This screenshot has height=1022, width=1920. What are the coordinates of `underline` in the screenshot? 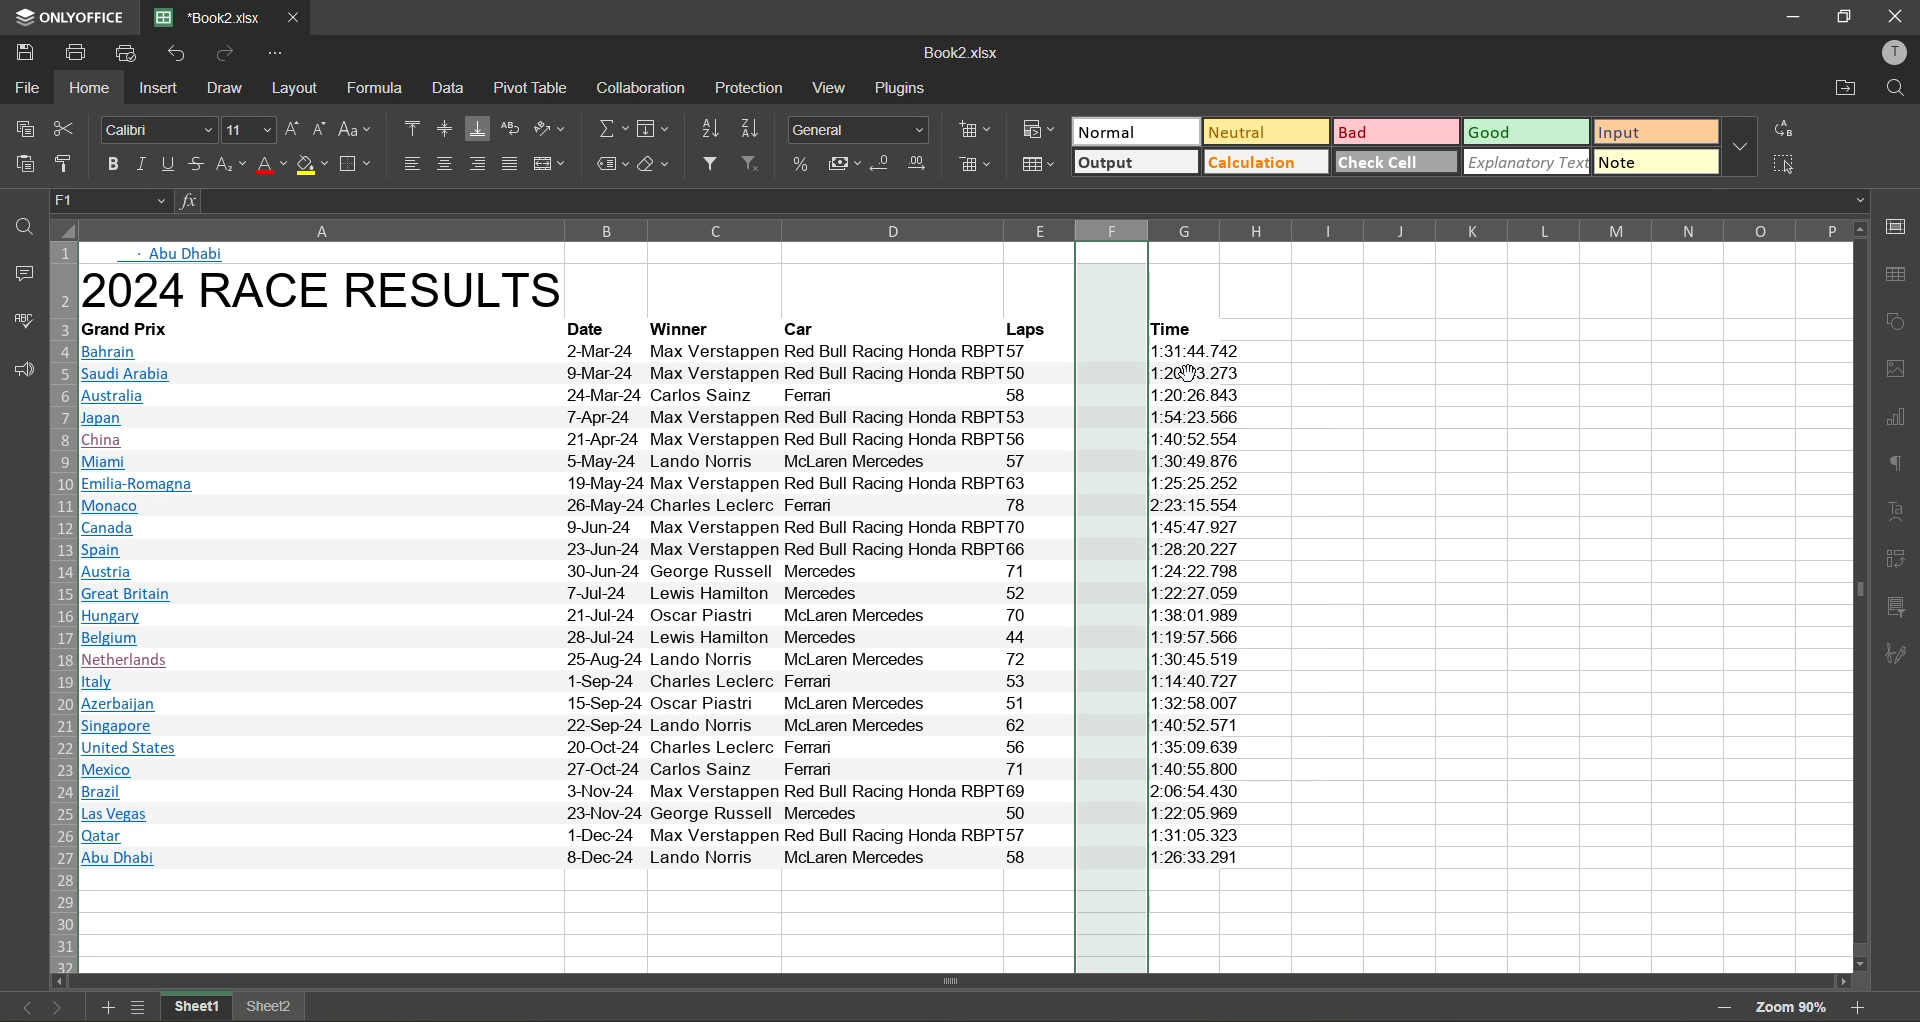 It's located at (172, 163).